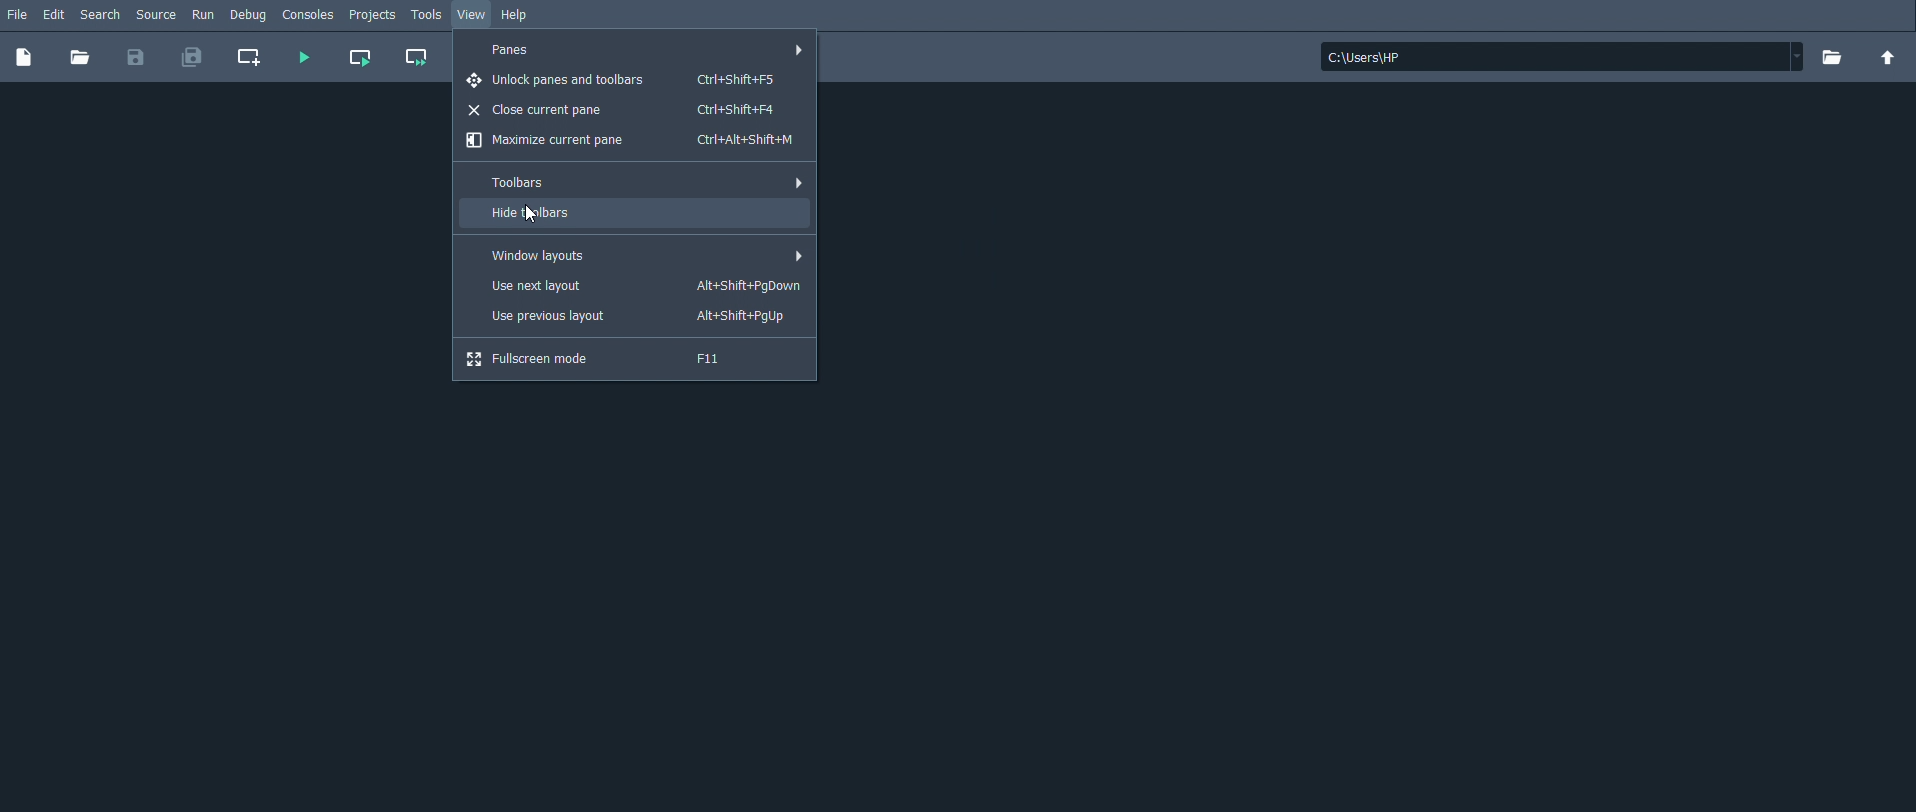  Describe the element at coordinates (1561, 57) in the screenshot. I see `File location` at that location.